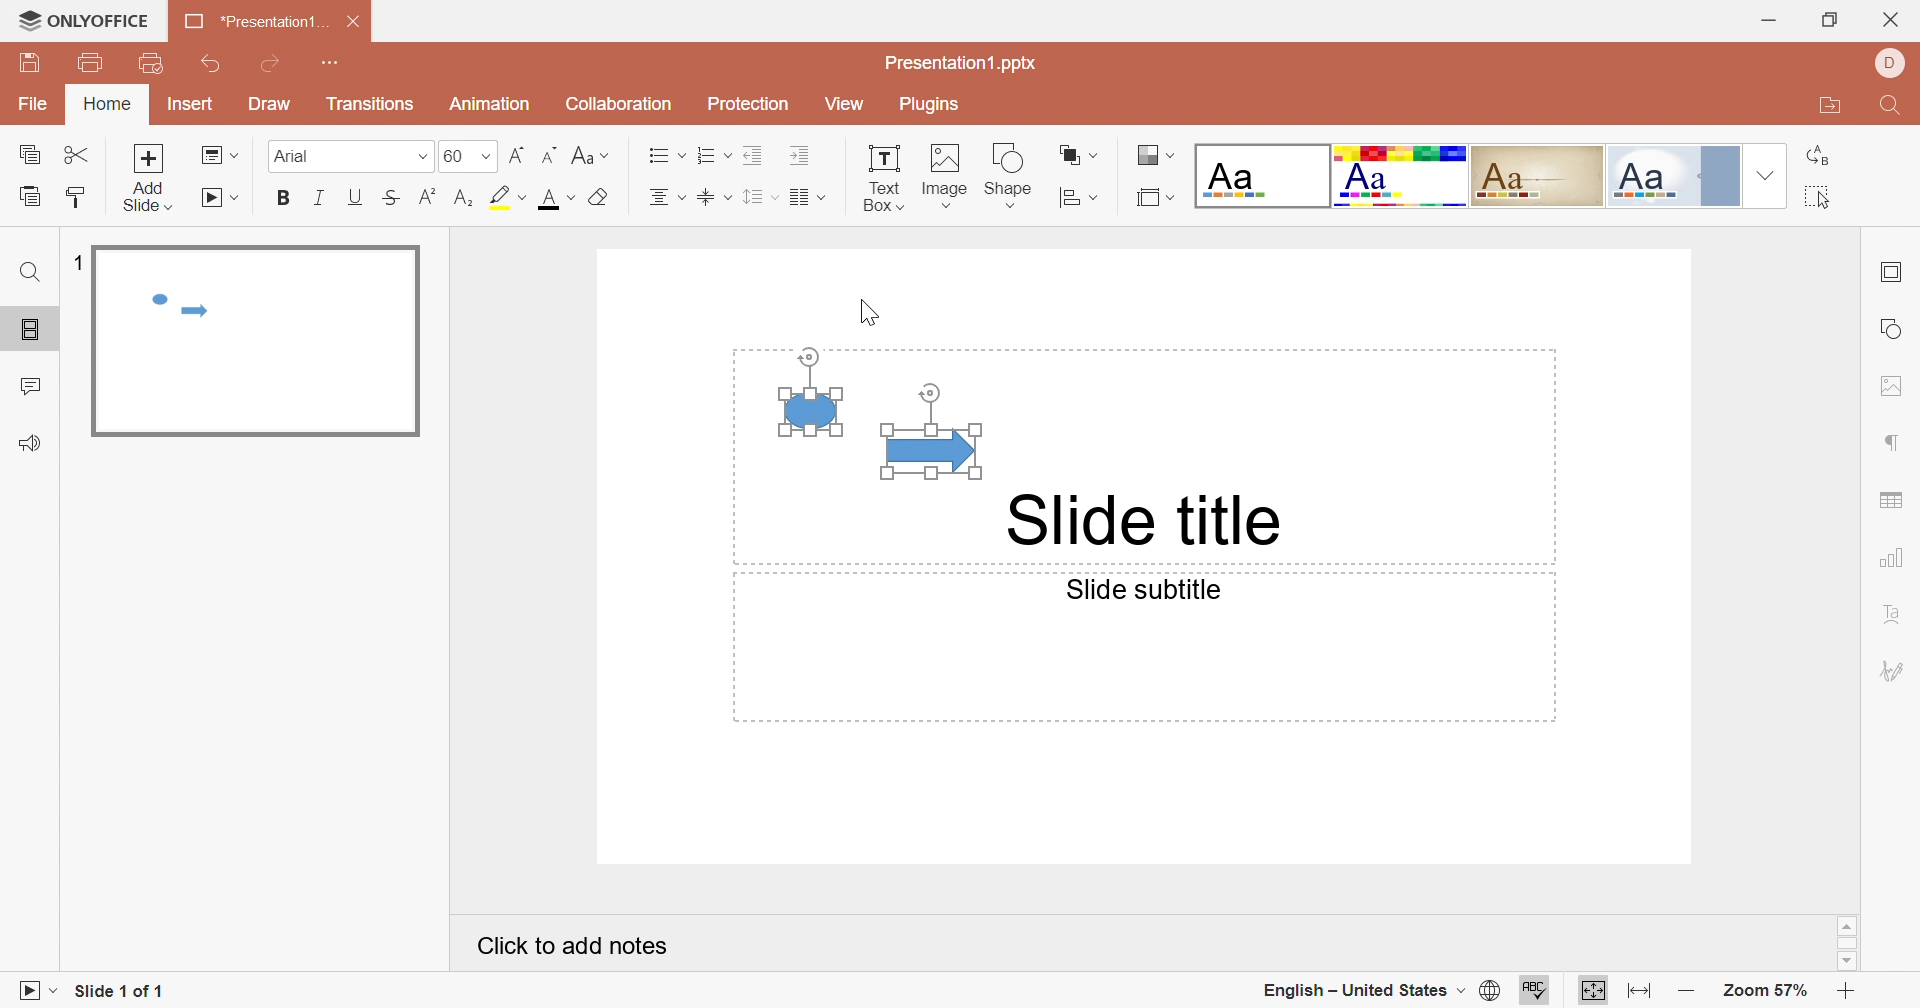 This screenshot has height=1008, width=1920. What do you see at coordinates (391, 201) in the screenshot?
I see `Strikethrough` at bounding box center [391, 201].